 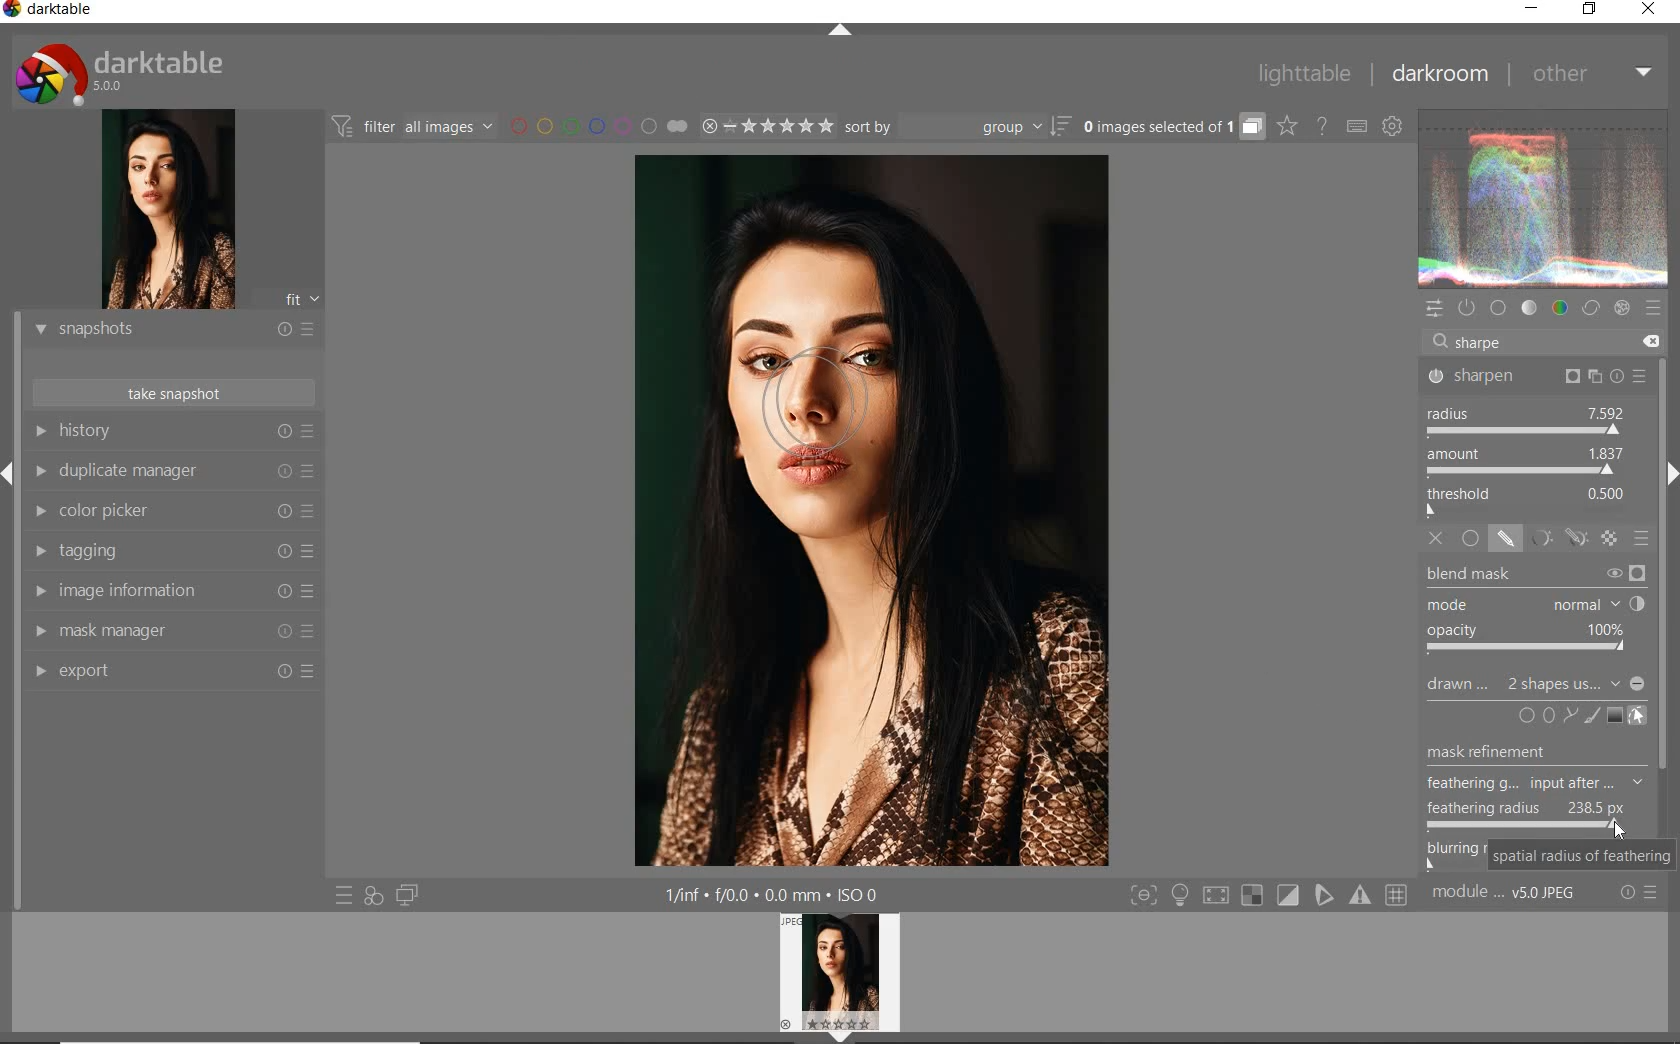 What do you see at coordinates (1534, 572) in the screenshot?
I see `BLEND MASK` at bounding box center [1534, 572].